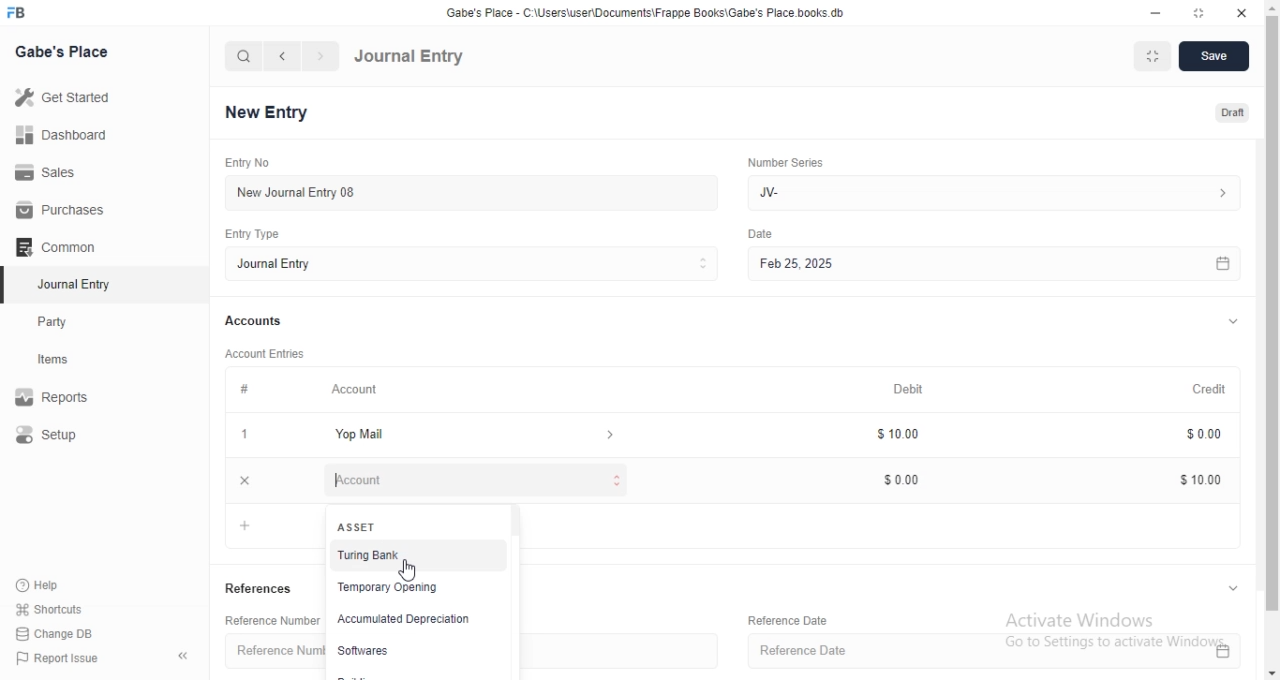  What do you see at coordinates (785, 618) in the screenshot?
I see `Reference Date` at bounding box center [785, 618].